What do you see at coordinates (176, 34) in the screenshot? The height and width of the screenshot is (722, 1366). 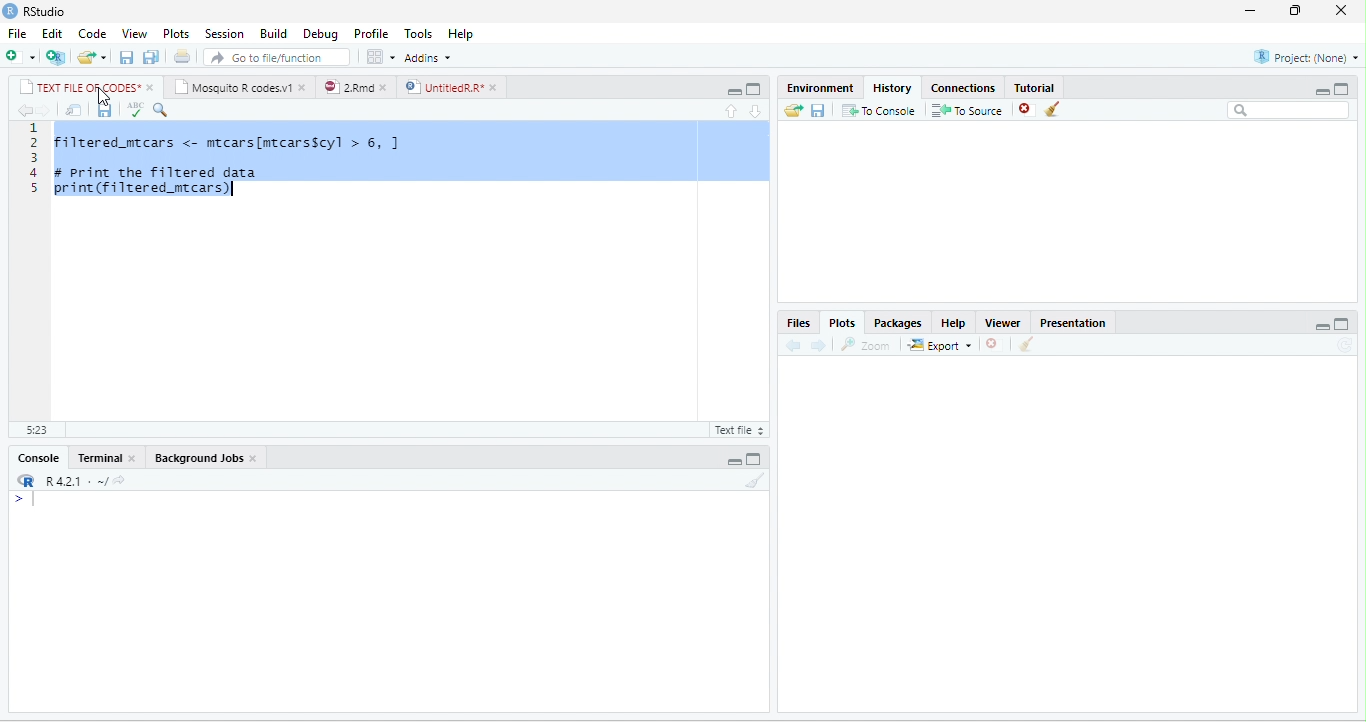 I see `Plots` at bounding box center [176, 34].